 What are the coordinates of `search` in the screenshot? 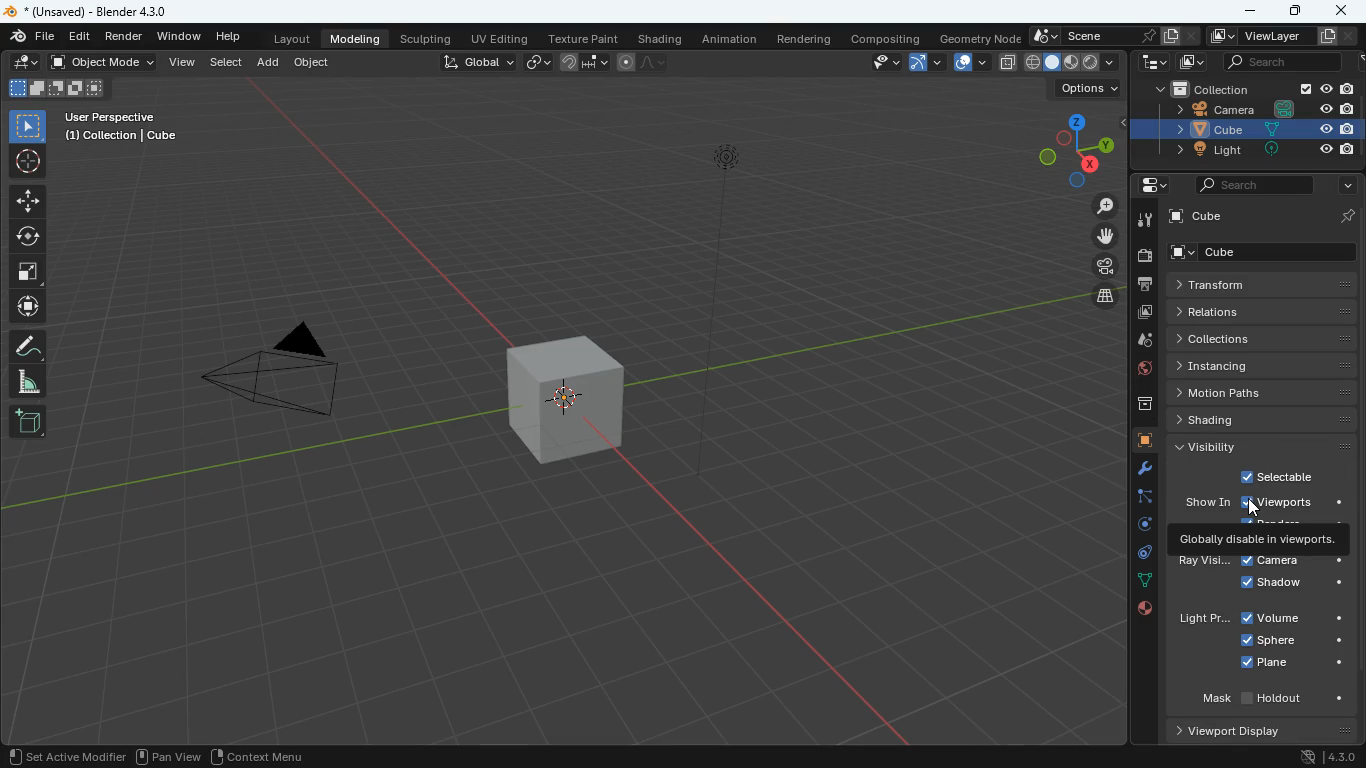 It's located at (1280, 63).